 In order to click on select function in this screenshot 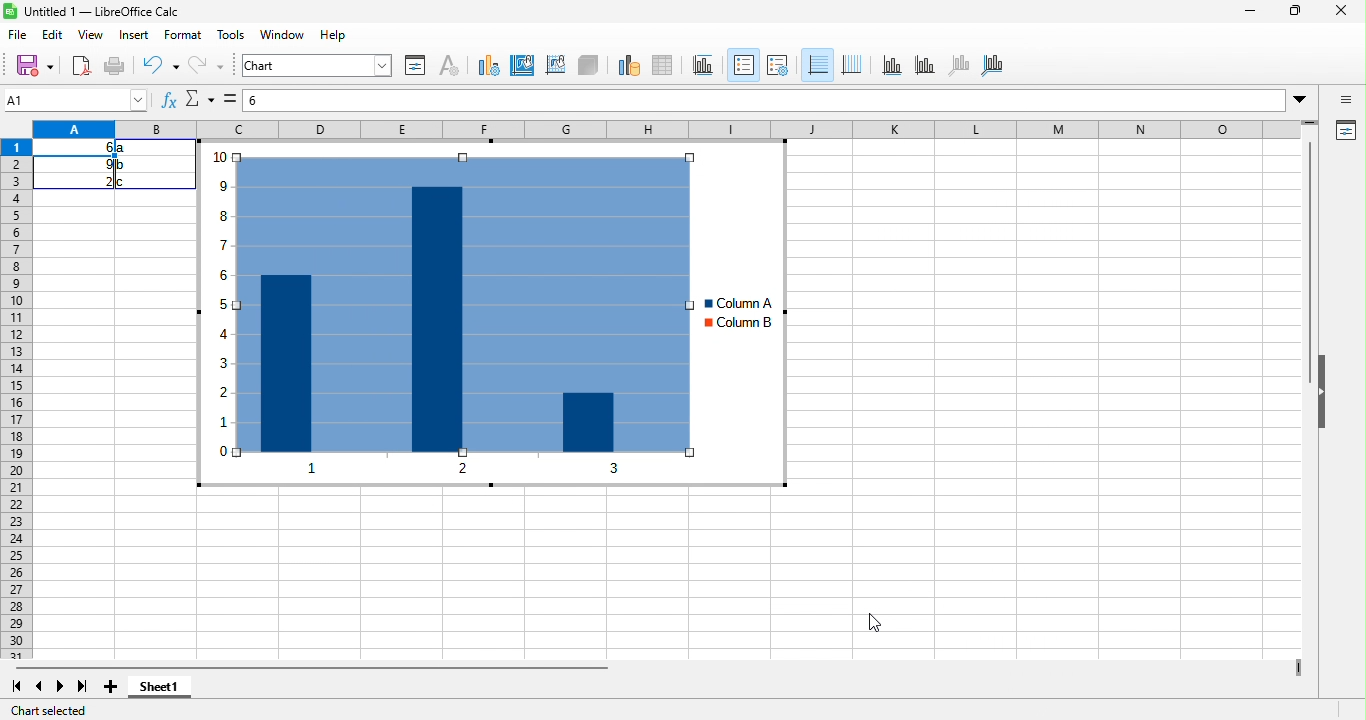, I will do `click(198, 99)`.